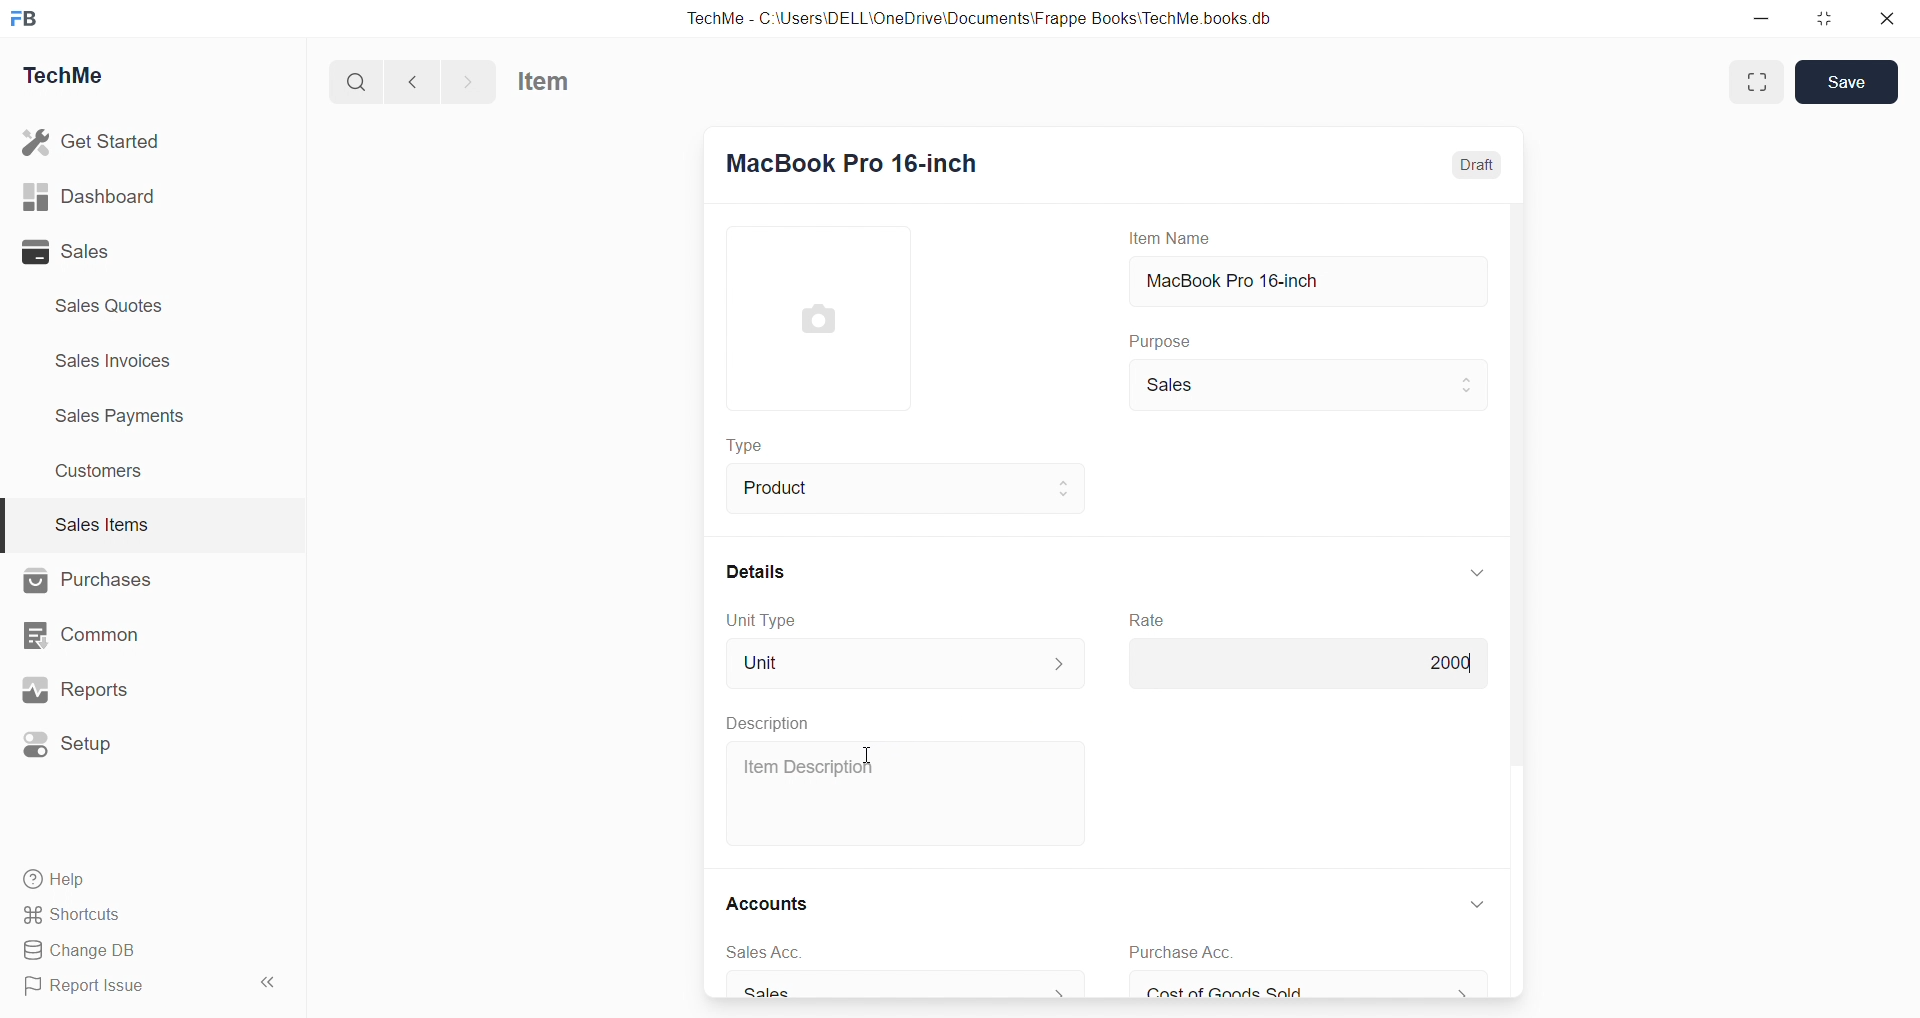 The height and width of the screenshot is (1018, 1920). I want to click on Type, so click(743, 444).